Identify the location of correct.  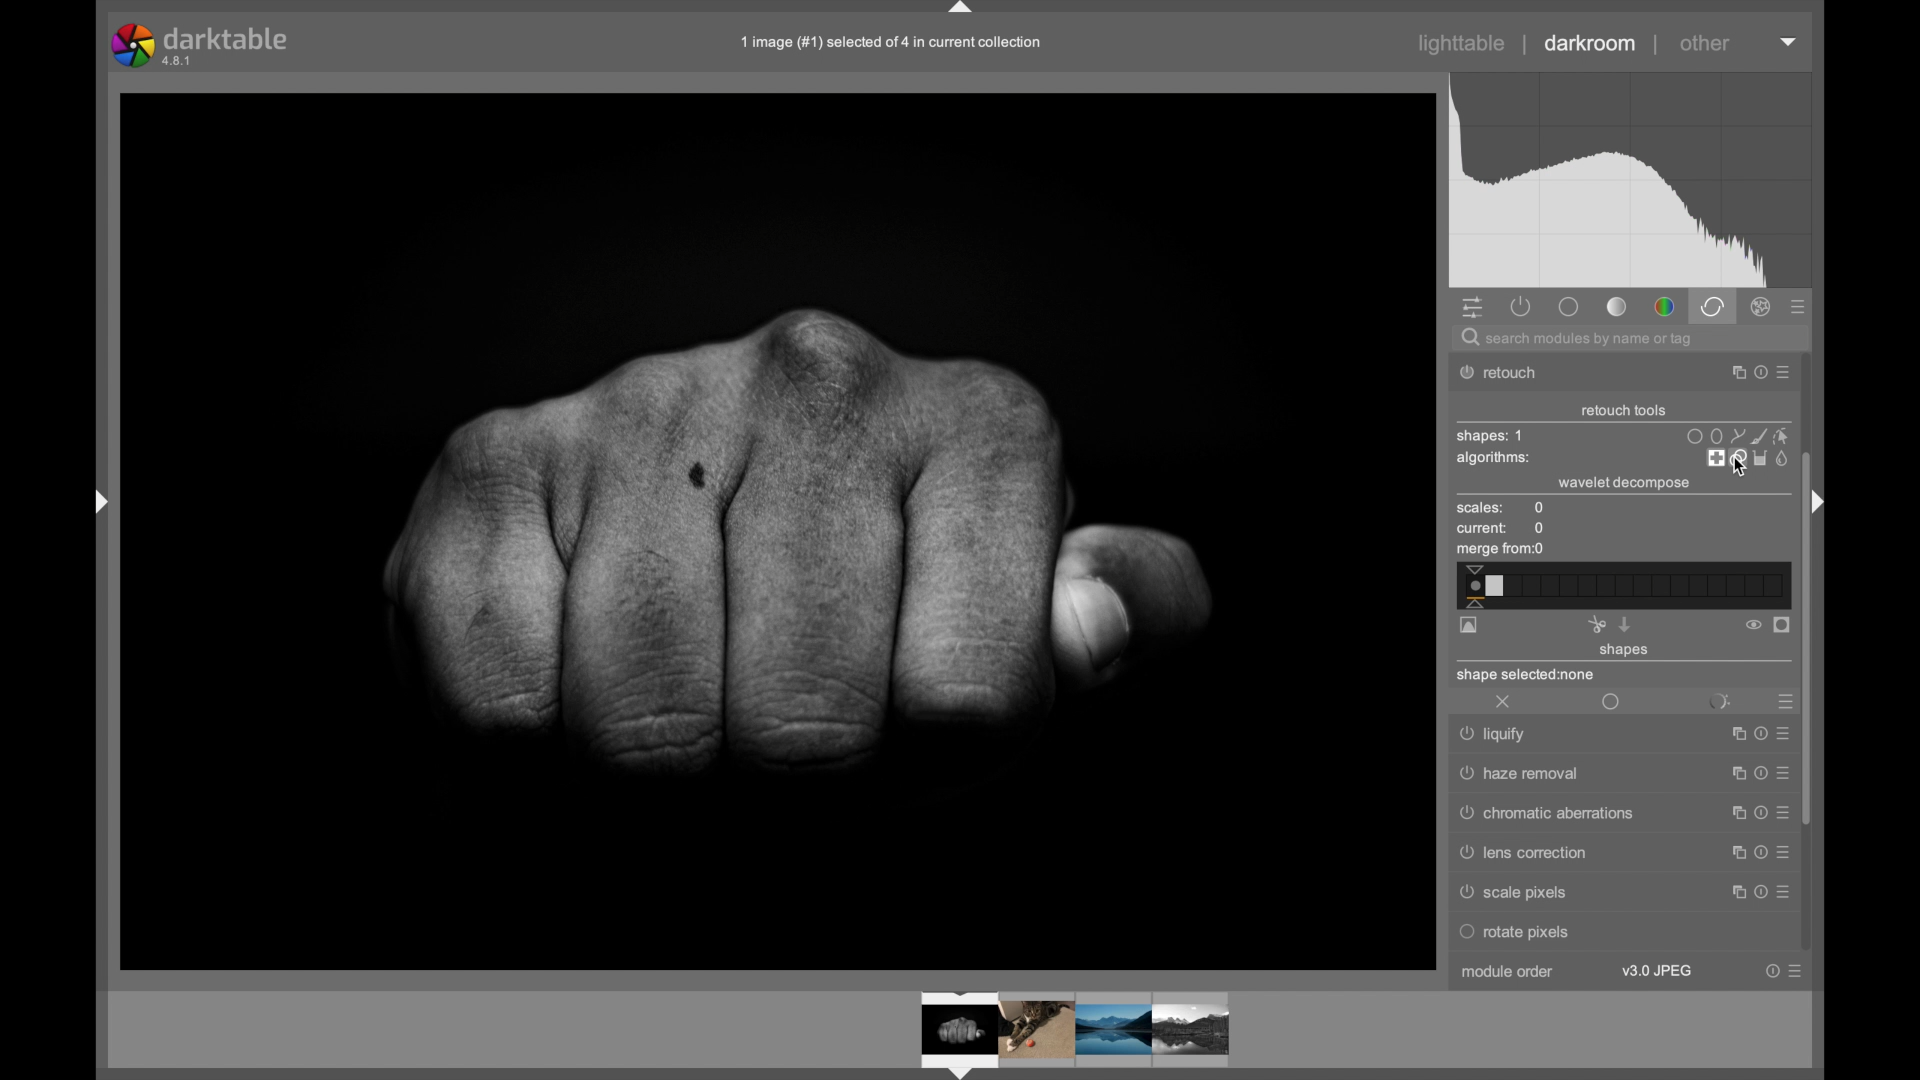
(1712, 306).